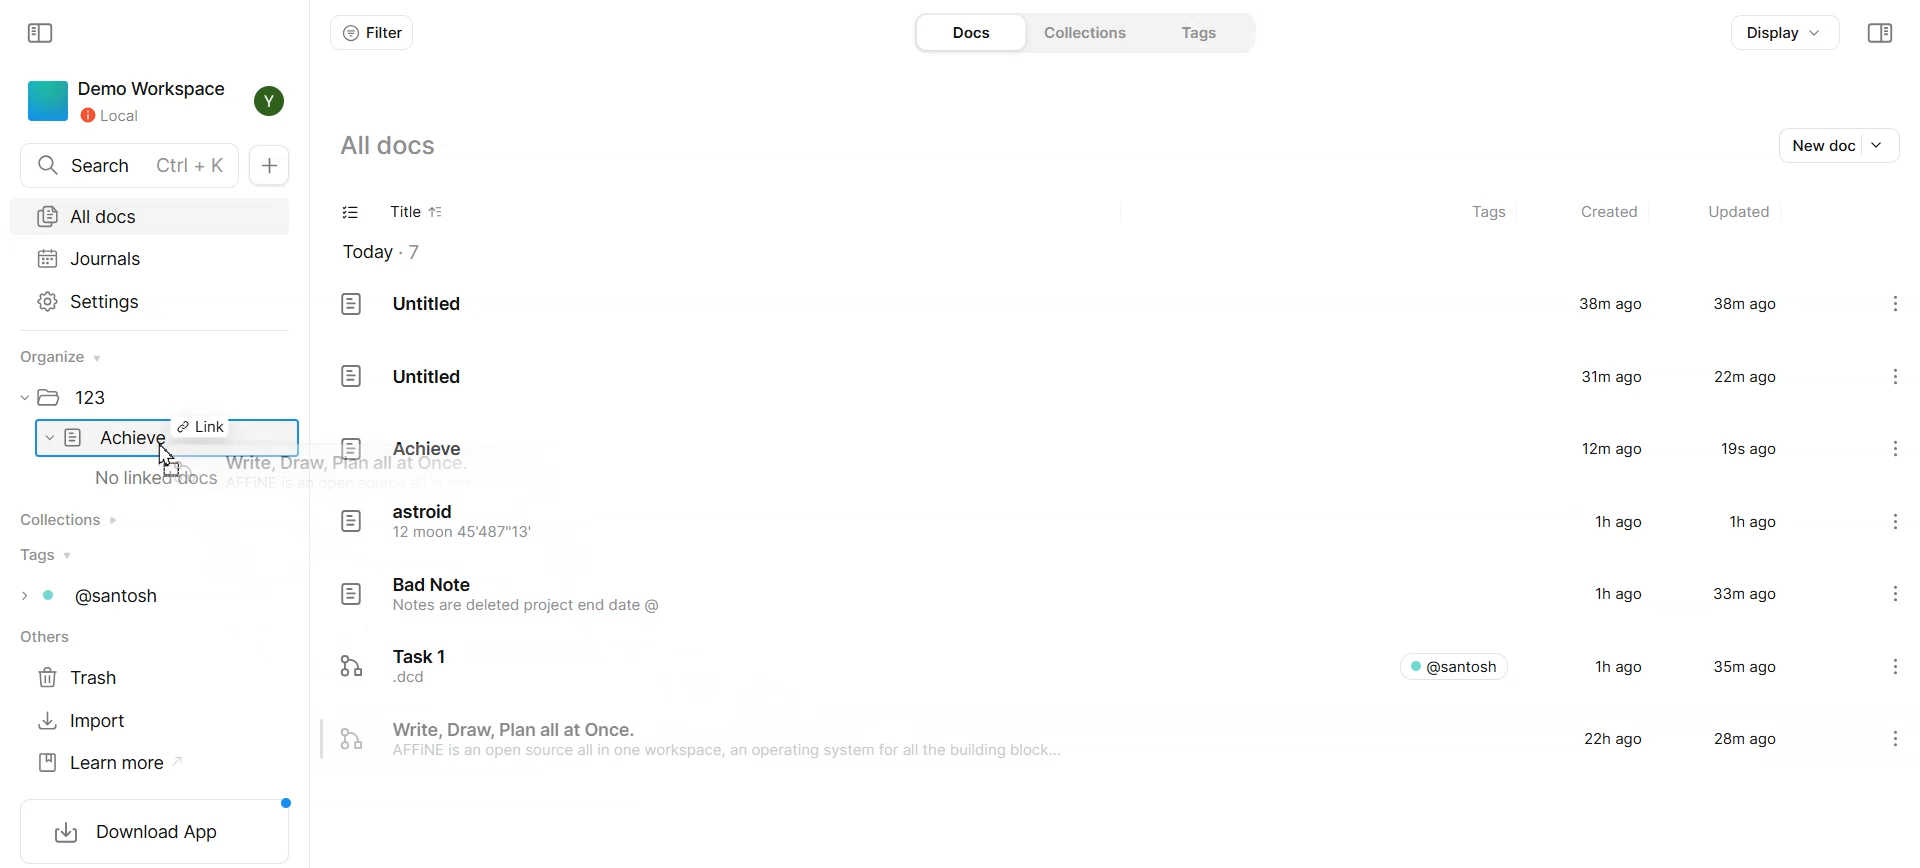  What do you see at coordinates (1737, 213) in the screenshot?
I see `Updated` at bounding box center [1737, 213].